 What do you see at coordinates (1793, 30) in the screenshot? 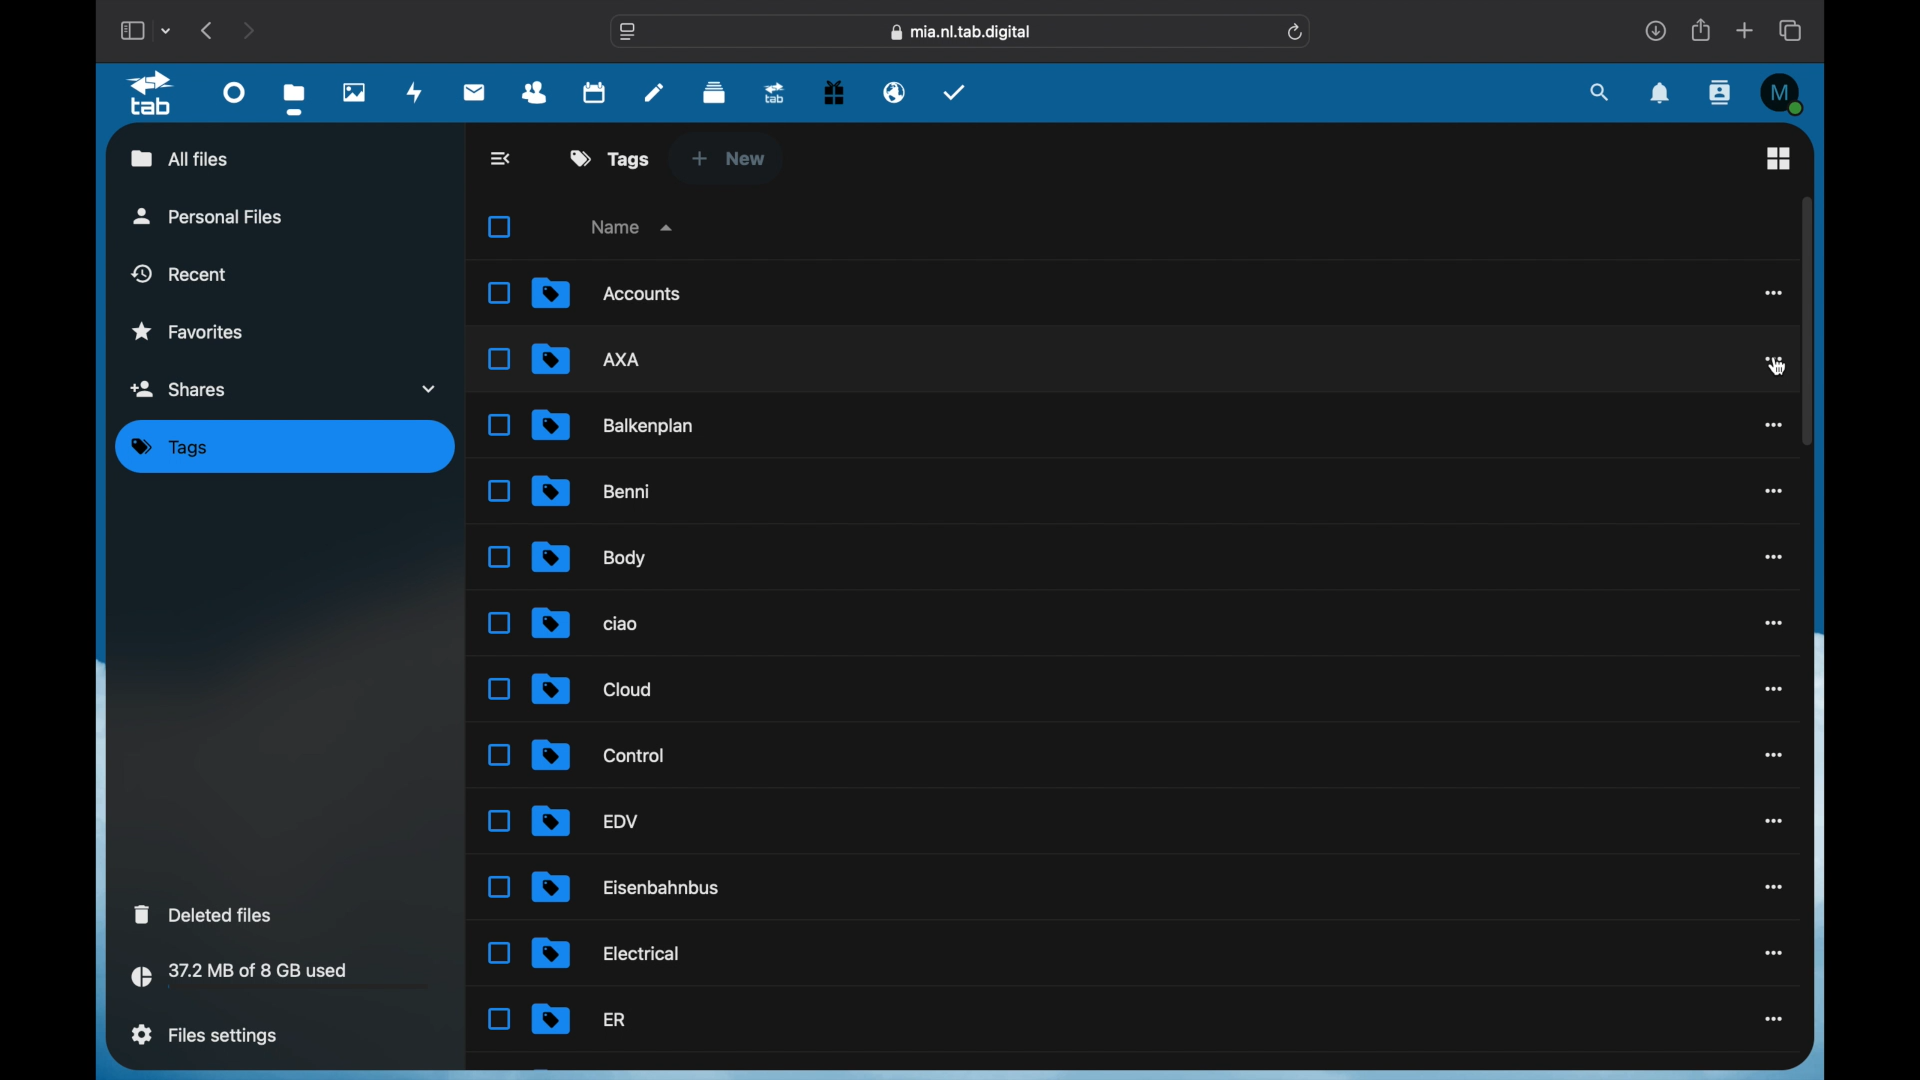
I see `show tab overview` at bounding box center [1793, 30].